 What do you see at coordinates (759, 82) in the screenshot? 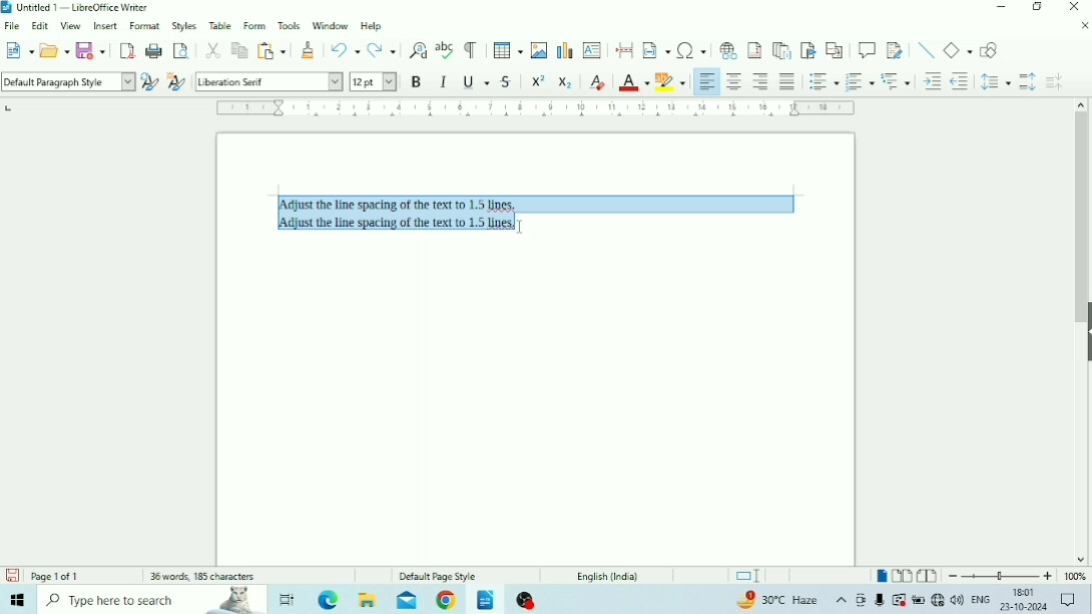
I see `Align Right` at bounding box center [759, 82].